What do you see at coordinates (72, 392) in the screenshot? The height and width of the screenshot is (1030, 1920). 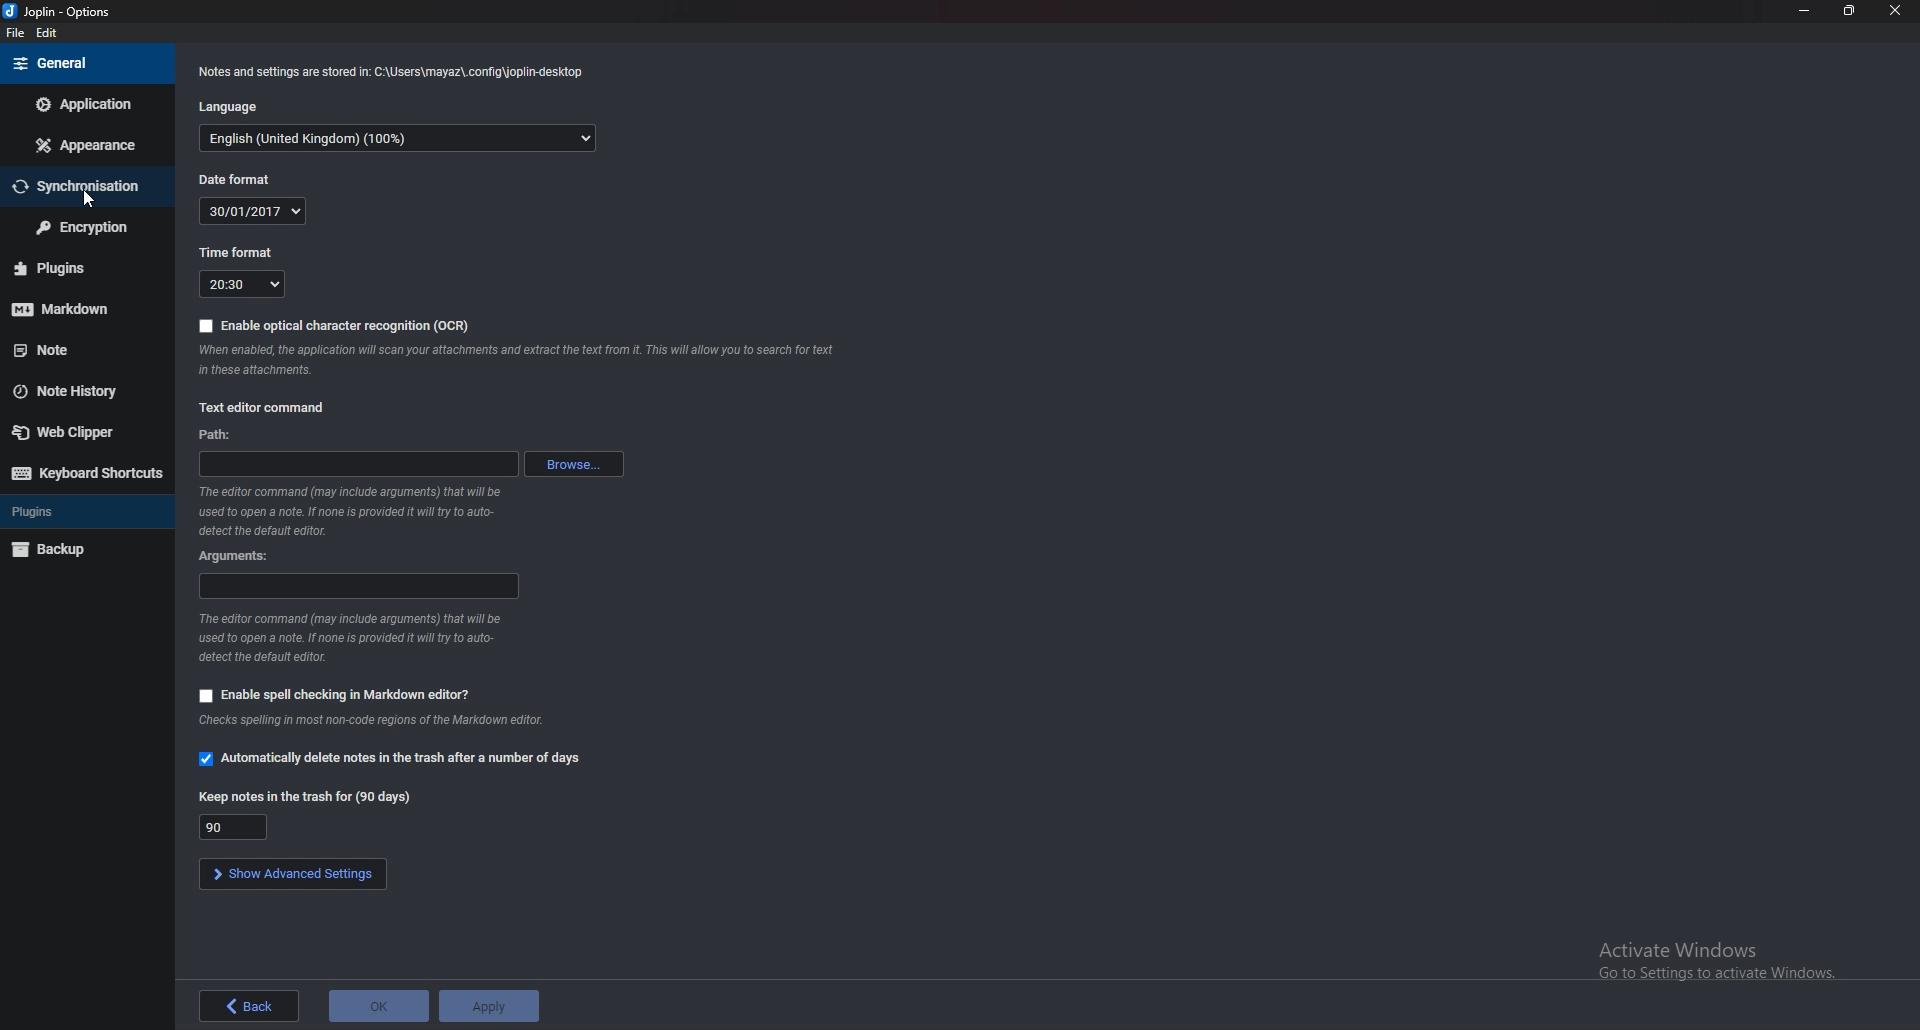 I see `note history` at bounding box center [72, 392].